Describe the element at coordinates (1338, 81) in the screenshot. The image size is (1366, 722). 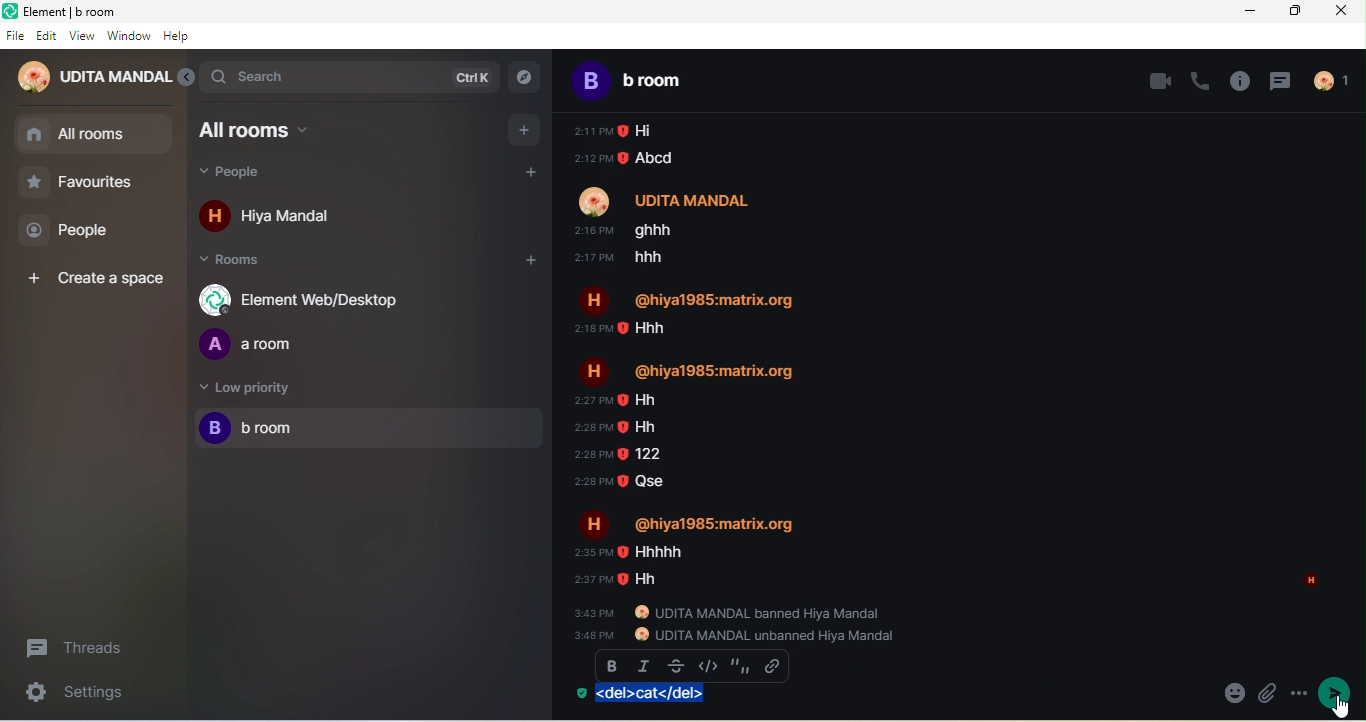
I see `people` at that location.